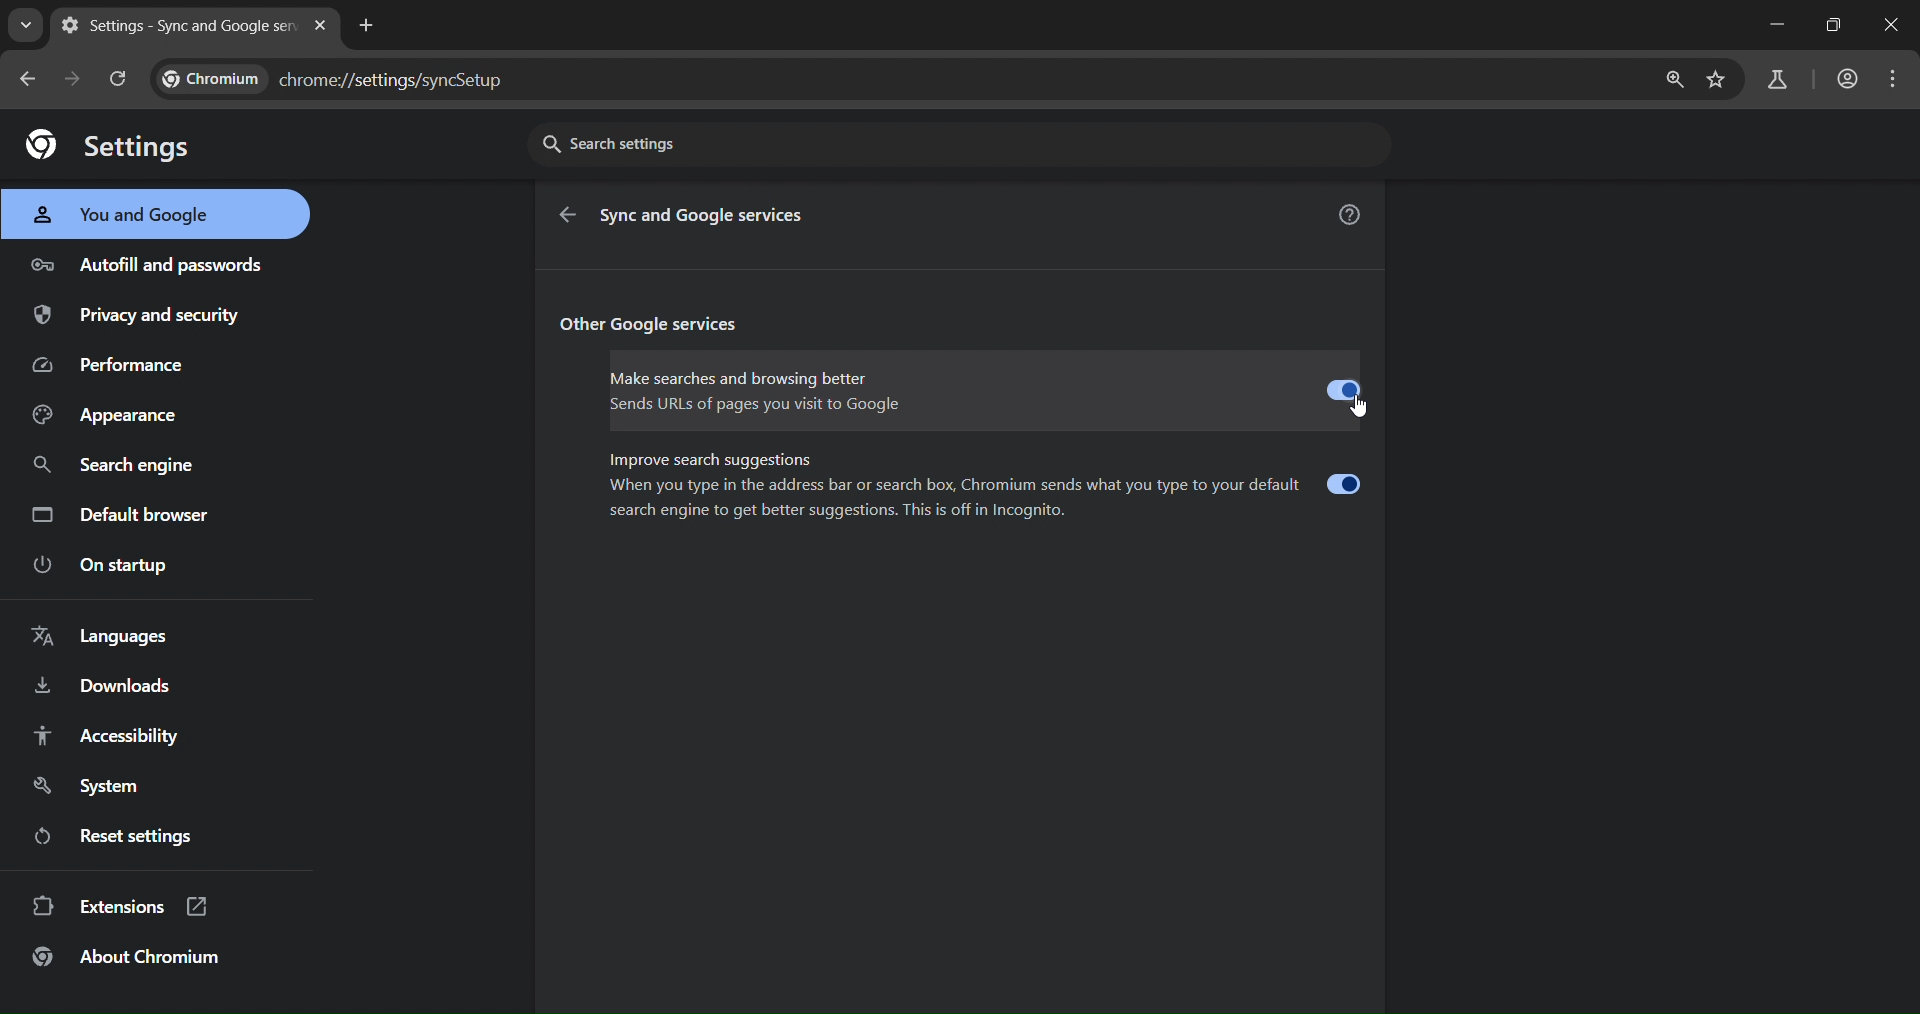  Describe the element at coordinates (121, 906) in the screenshot. I see `extensions` at that location.